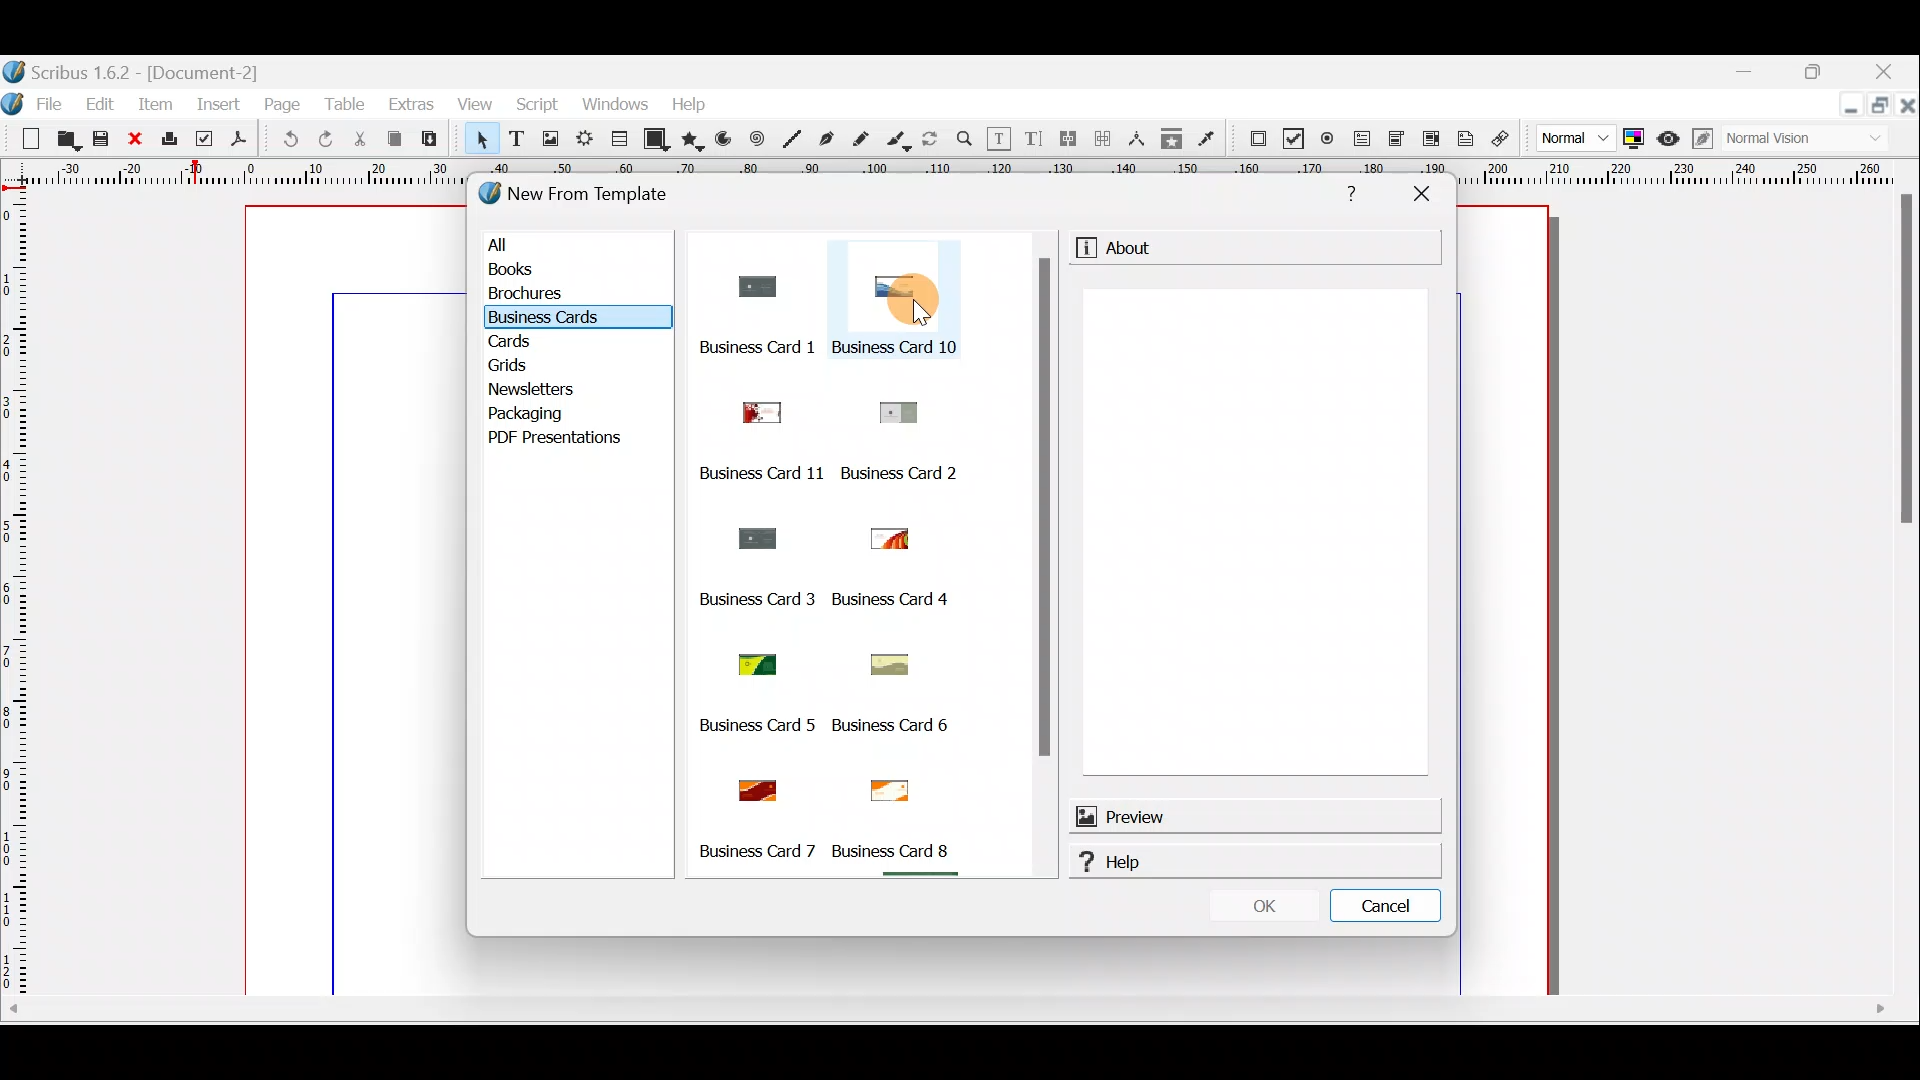  Describe the element at coordinates (910, 723) in the screenshot. I see `Business card 6` at that location.